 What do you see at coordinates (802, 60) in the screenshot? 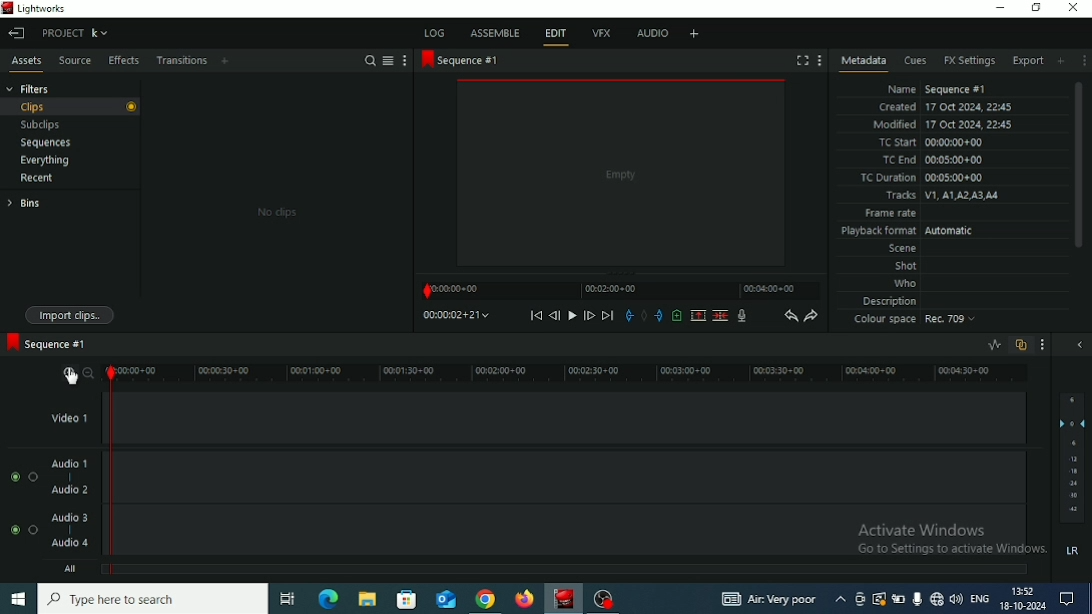
I see `Fullscreen` at bounding box center [802, 60].